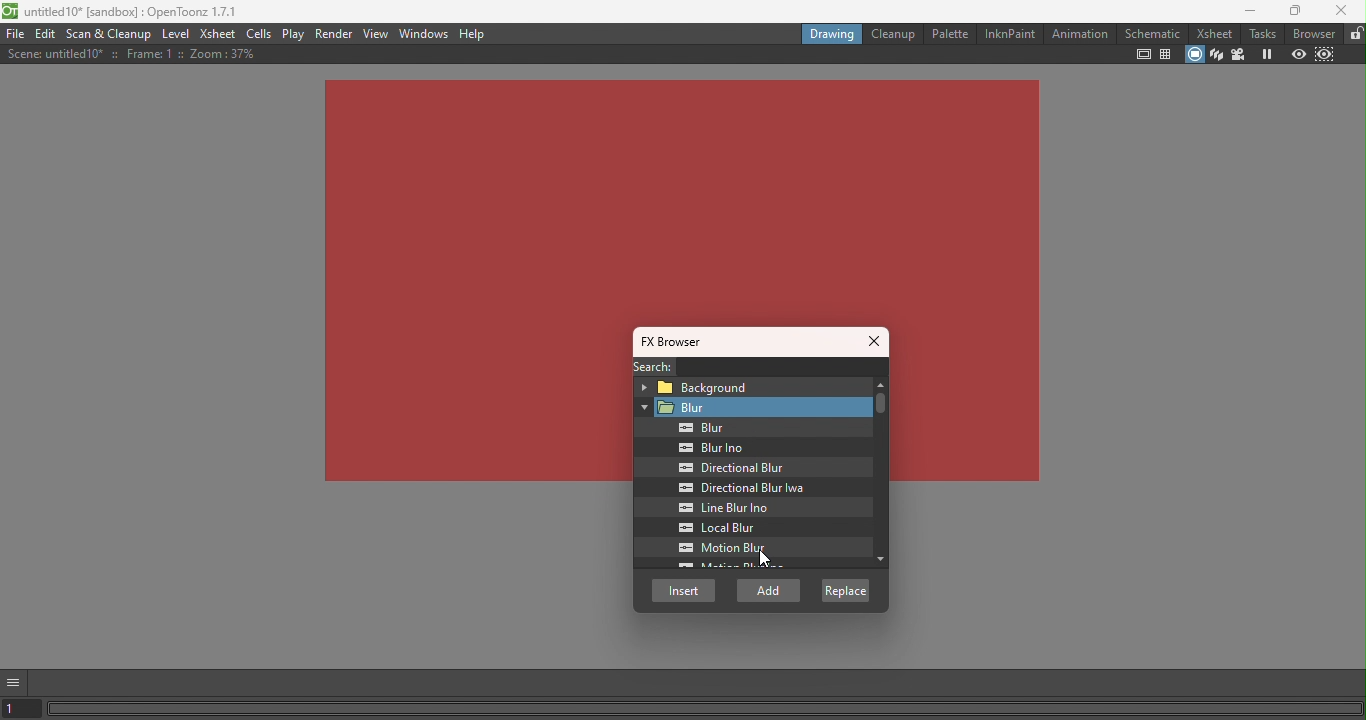 This screenshot has width=1366, height=720. Describe the element at coordinates (47, 35) in the screenshot. I see `Edit` at that location.